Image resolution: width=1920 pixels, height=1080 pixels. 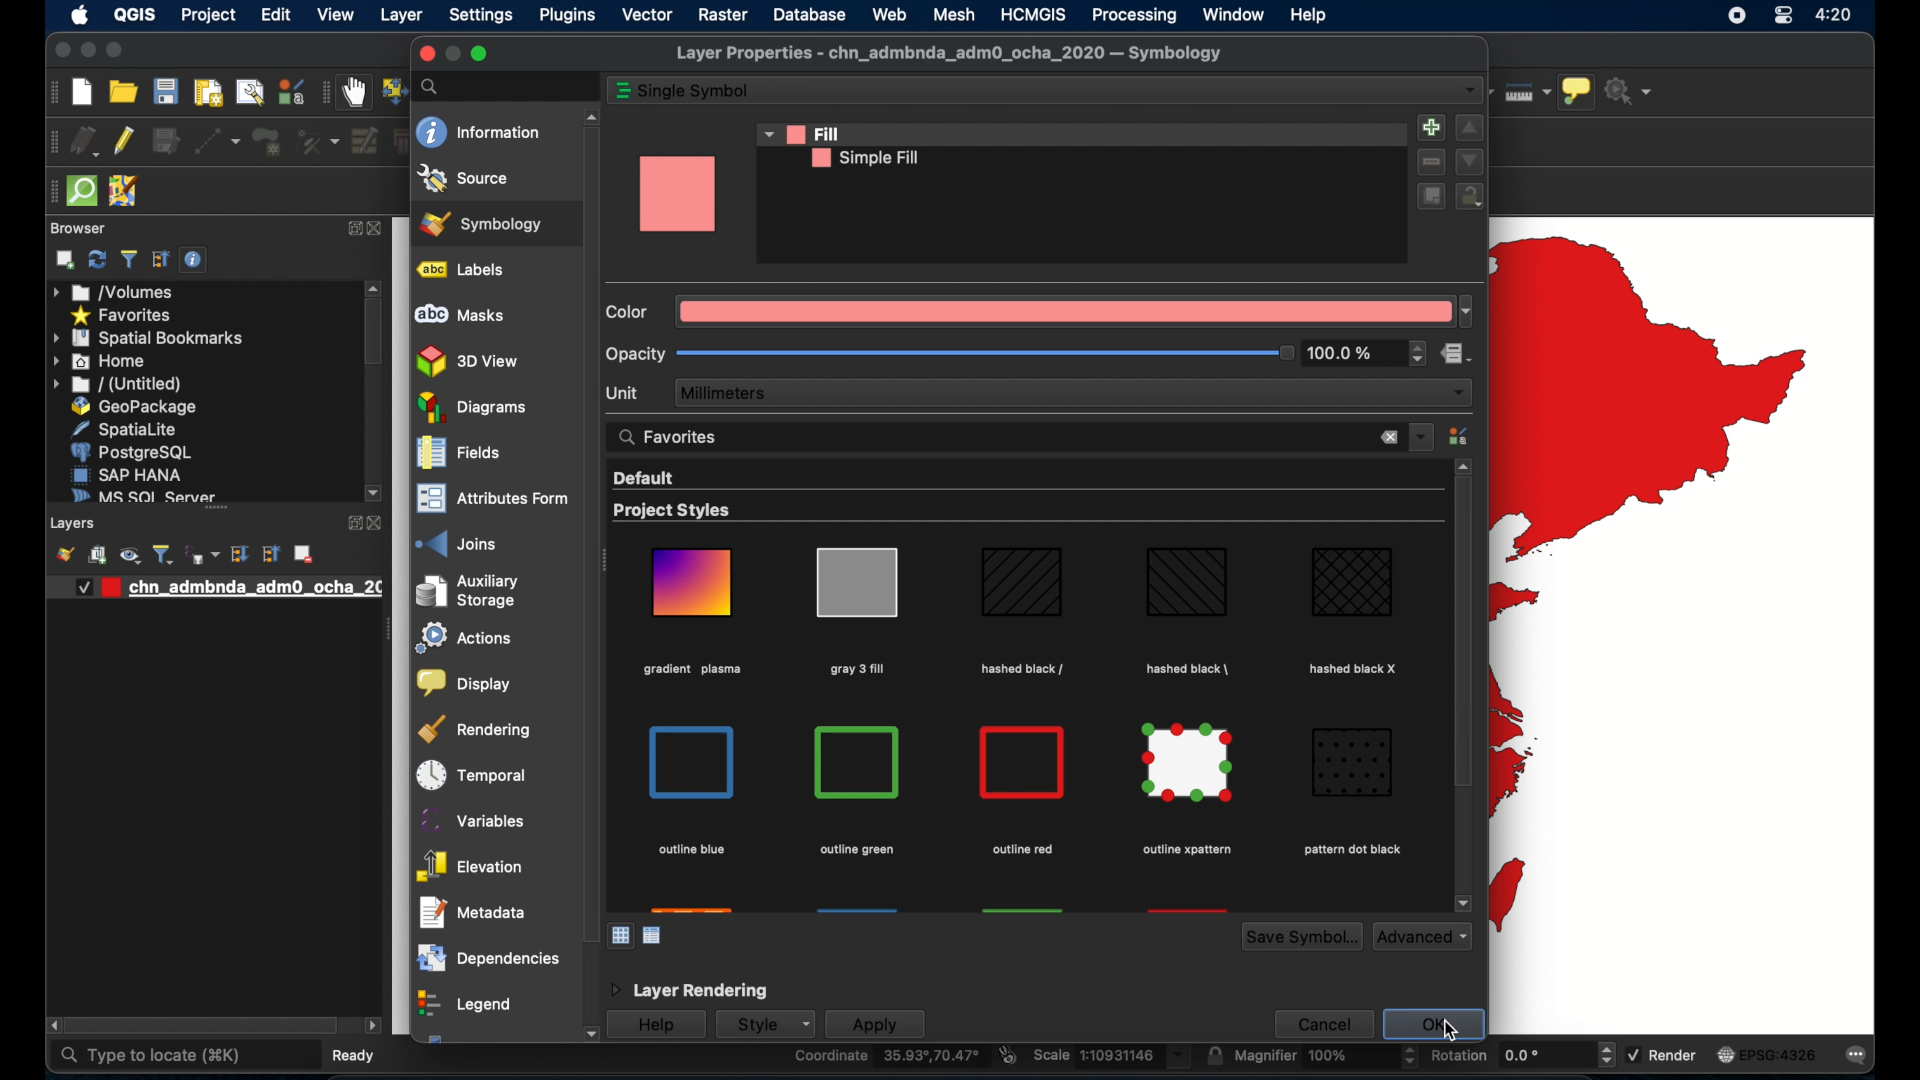 What do you see at coordinates (78, 15) in the screenshot?
I see `apple icon` at bounding box center [78, 15].